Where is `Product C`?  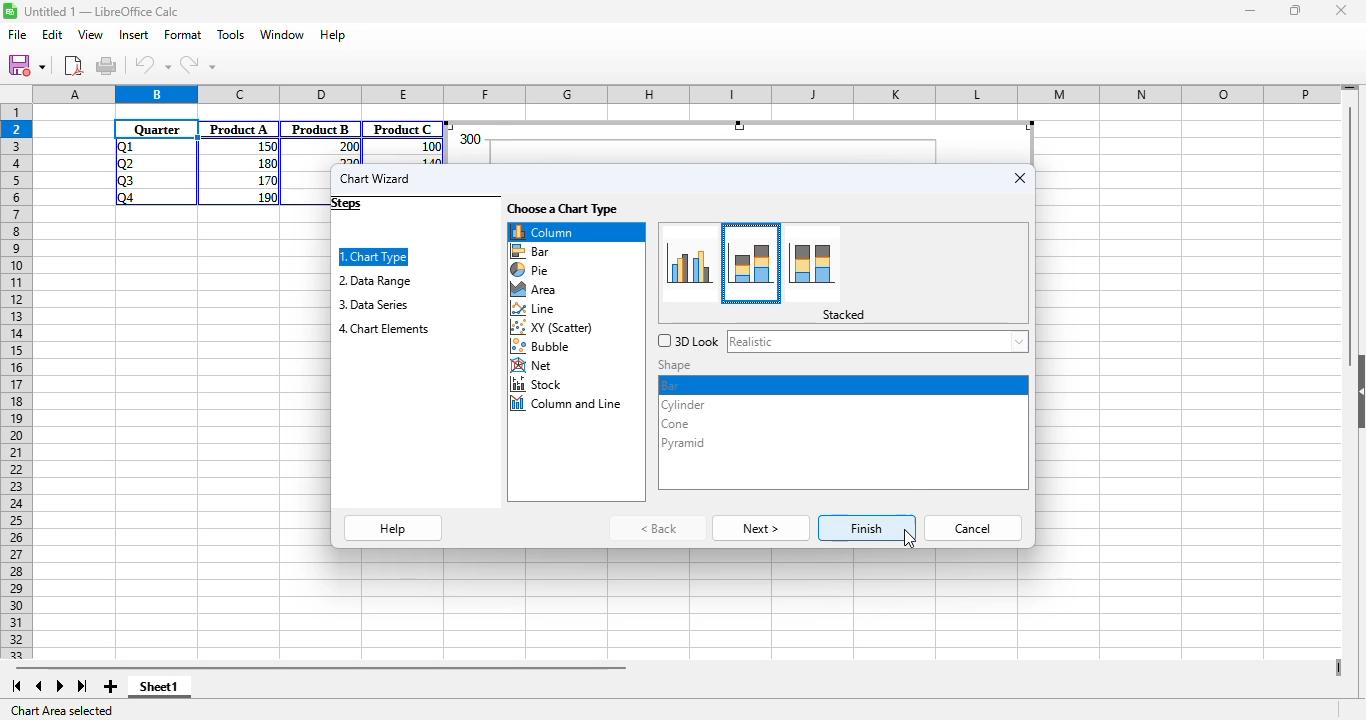
Product C is located at coordinates (403, 129).